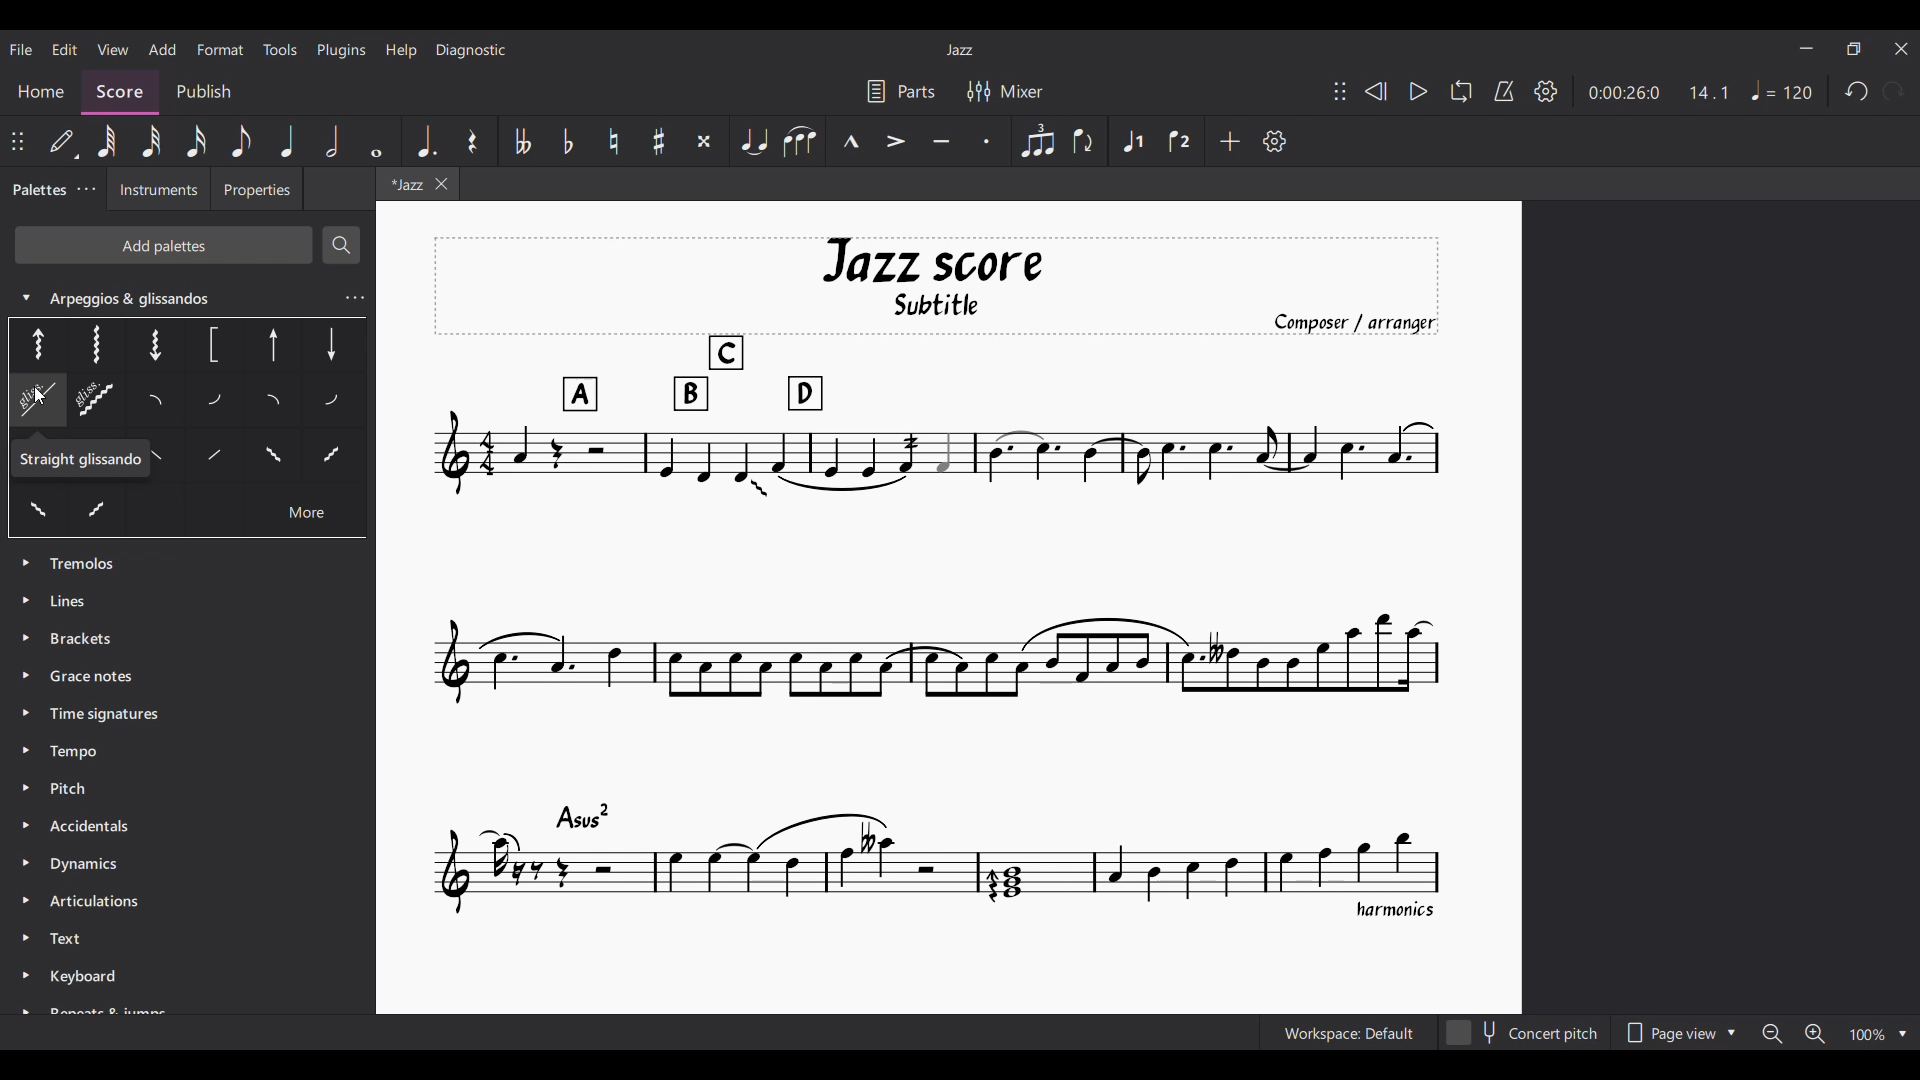 The image size is (1920, 1080). What do you see at coordinates (1504, 91) in the screenshot?
I see `Metronome` at bounding box center [1504, 91].